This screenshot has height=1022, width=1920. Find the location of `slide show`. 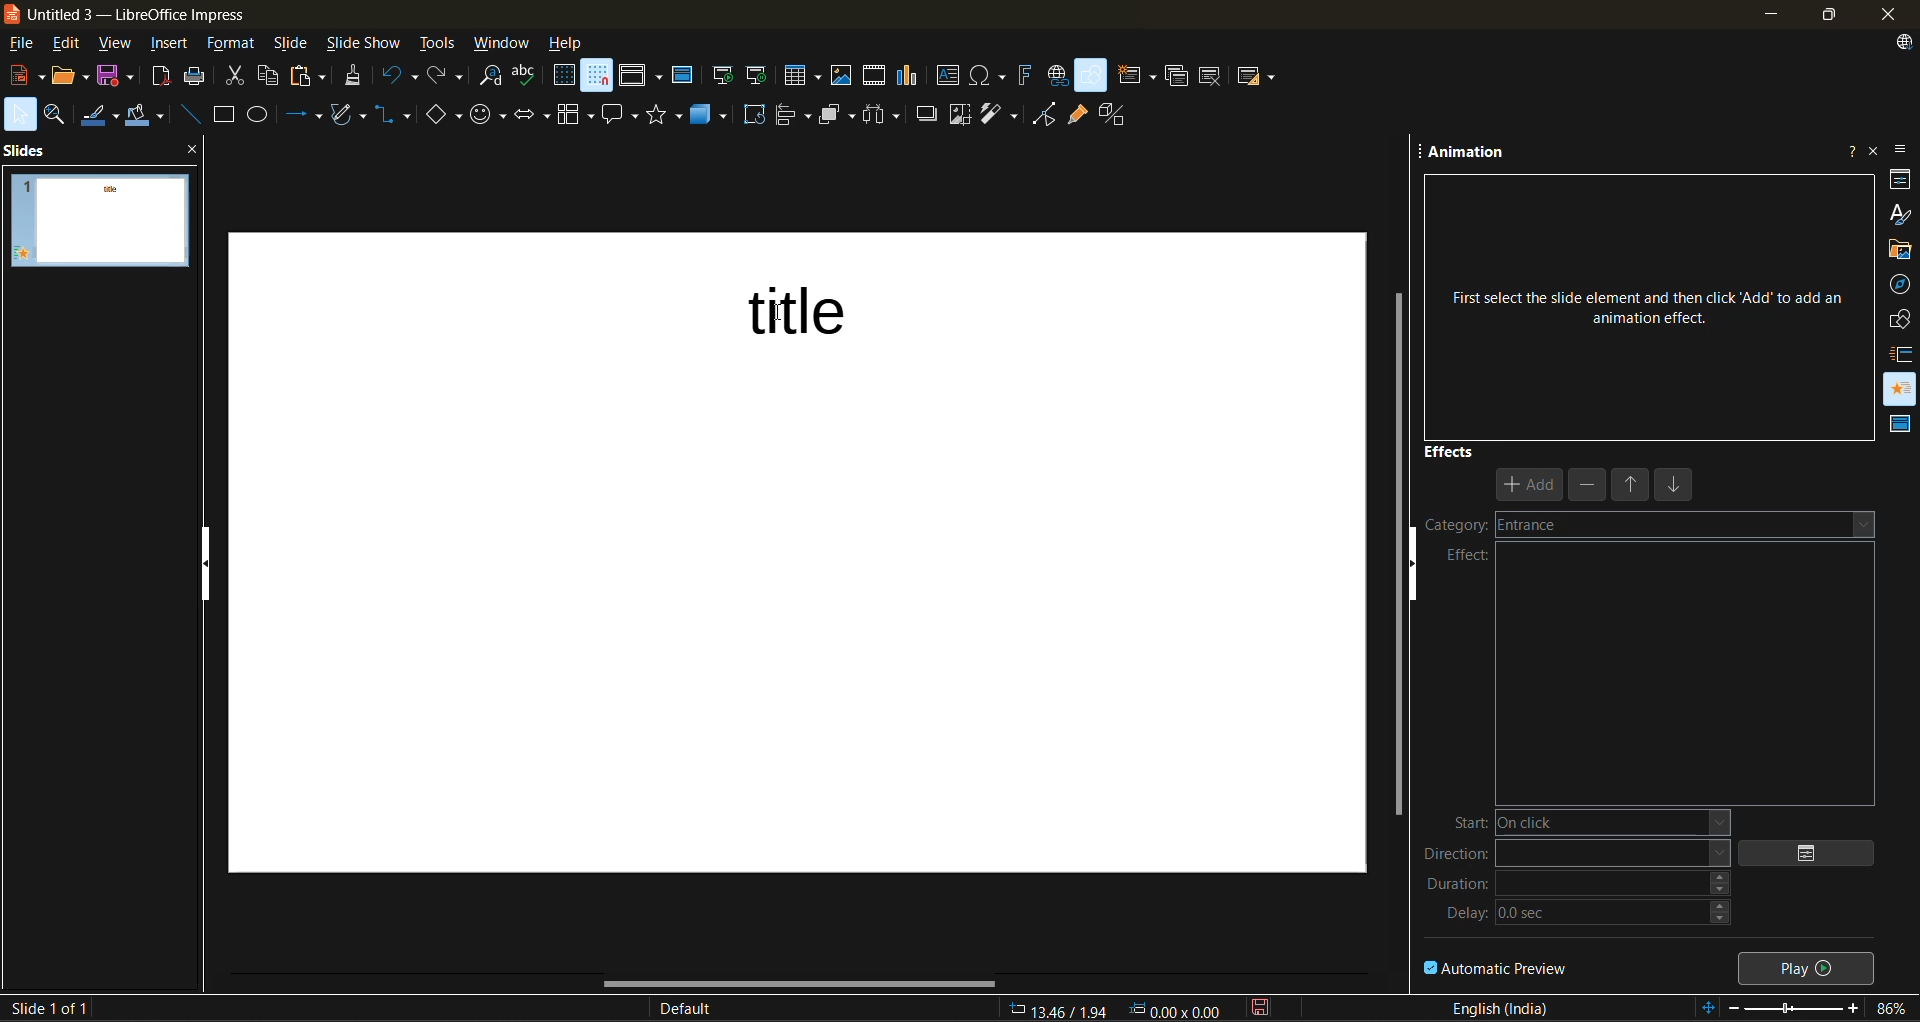

slide show is located at coordinates (364, 45).